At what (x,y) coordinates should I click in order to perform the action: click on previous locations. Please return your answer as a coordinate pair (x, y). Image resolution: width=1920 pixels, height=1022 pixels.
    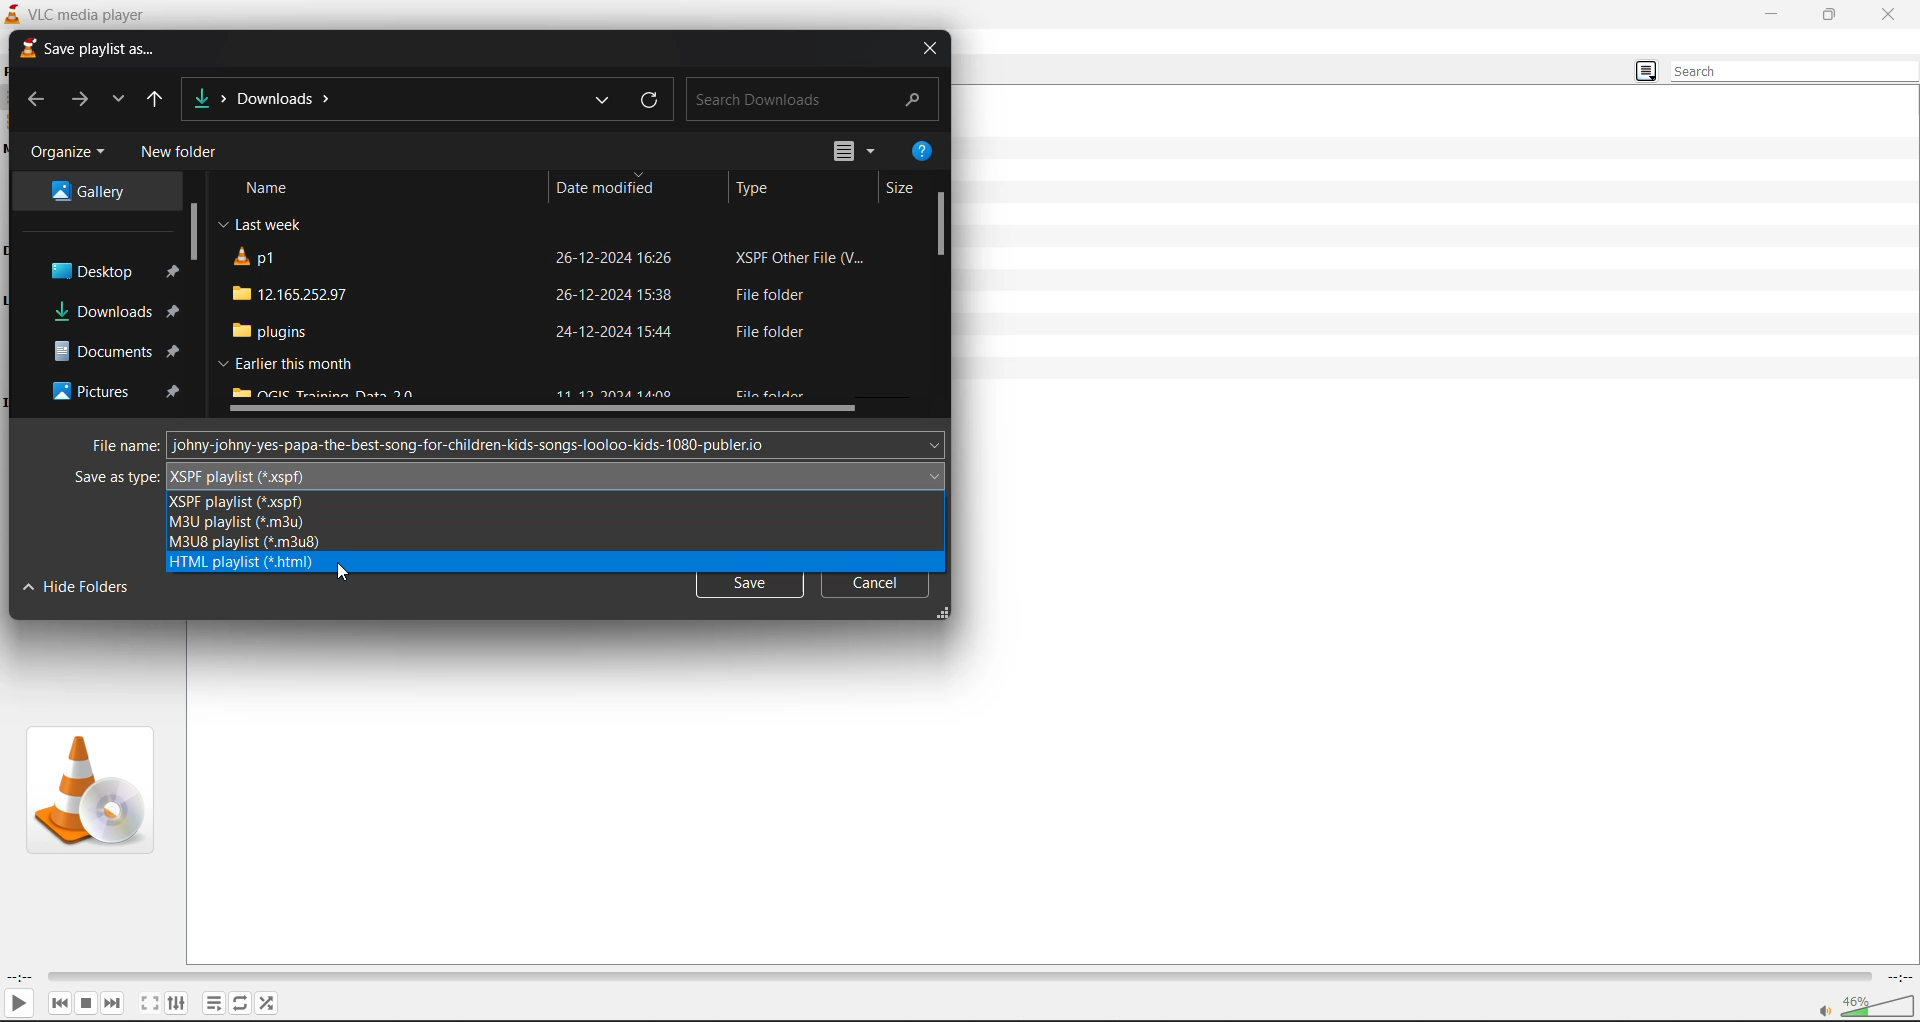
    Looking at the image, I should click on (599, 101).